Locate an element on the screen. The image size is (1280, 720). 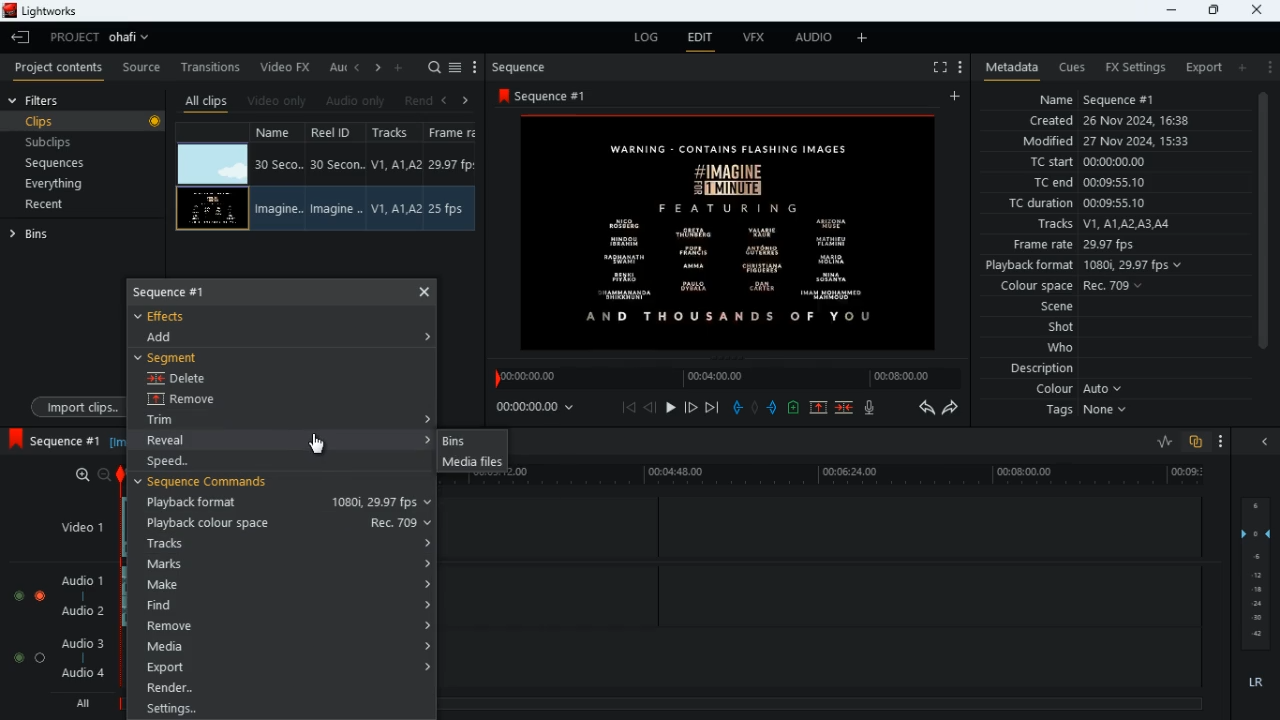
created is located at coordinates (1119, 122).